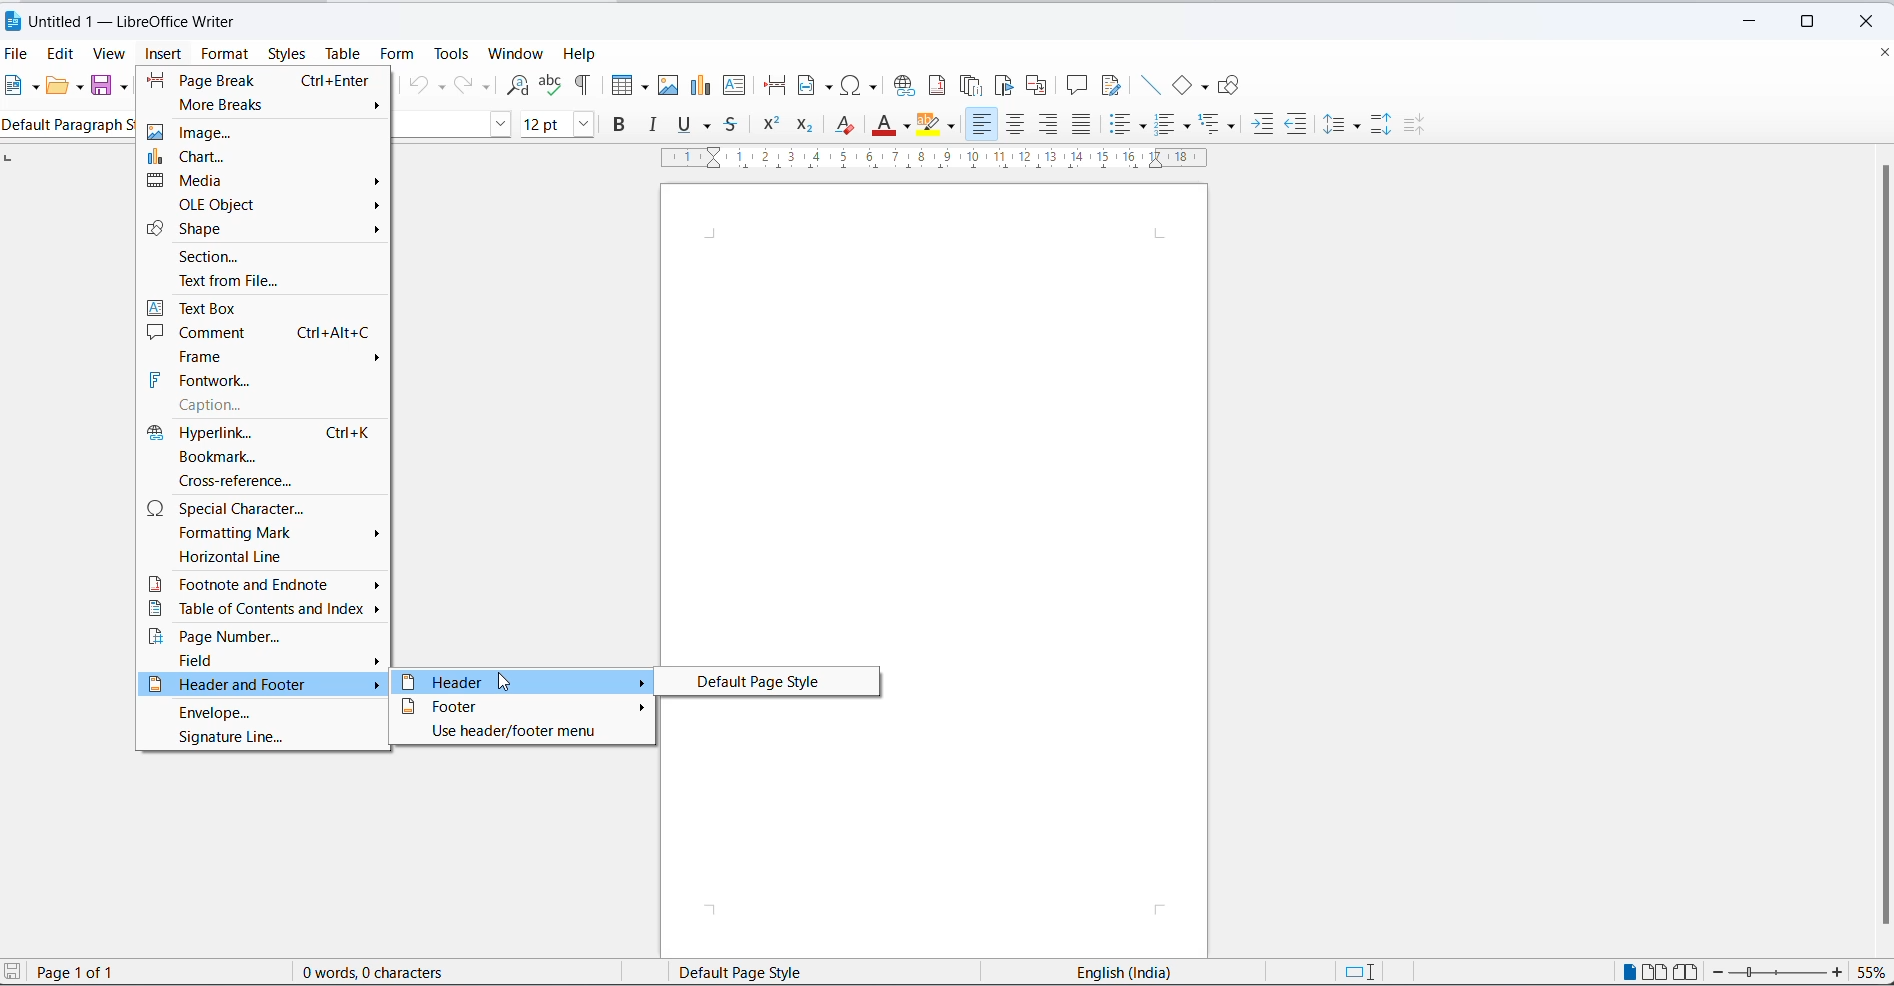  I want to click on OLE Object, so click(268, 206).